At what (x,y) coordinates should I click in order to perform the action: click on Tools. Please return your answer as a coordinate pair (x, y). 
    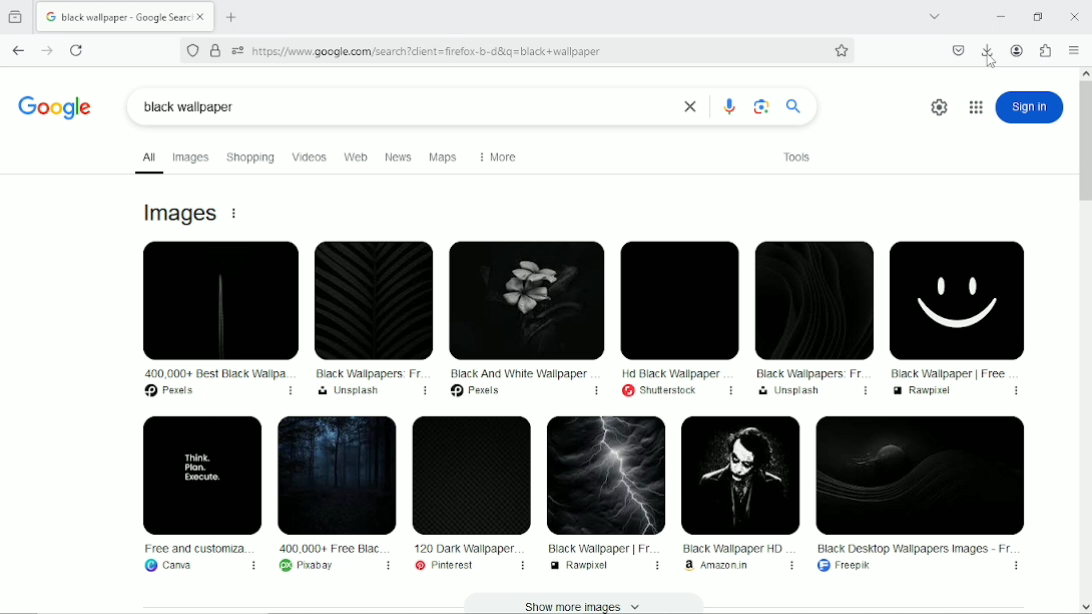
    Looking at the image, I should click on (799, 155).